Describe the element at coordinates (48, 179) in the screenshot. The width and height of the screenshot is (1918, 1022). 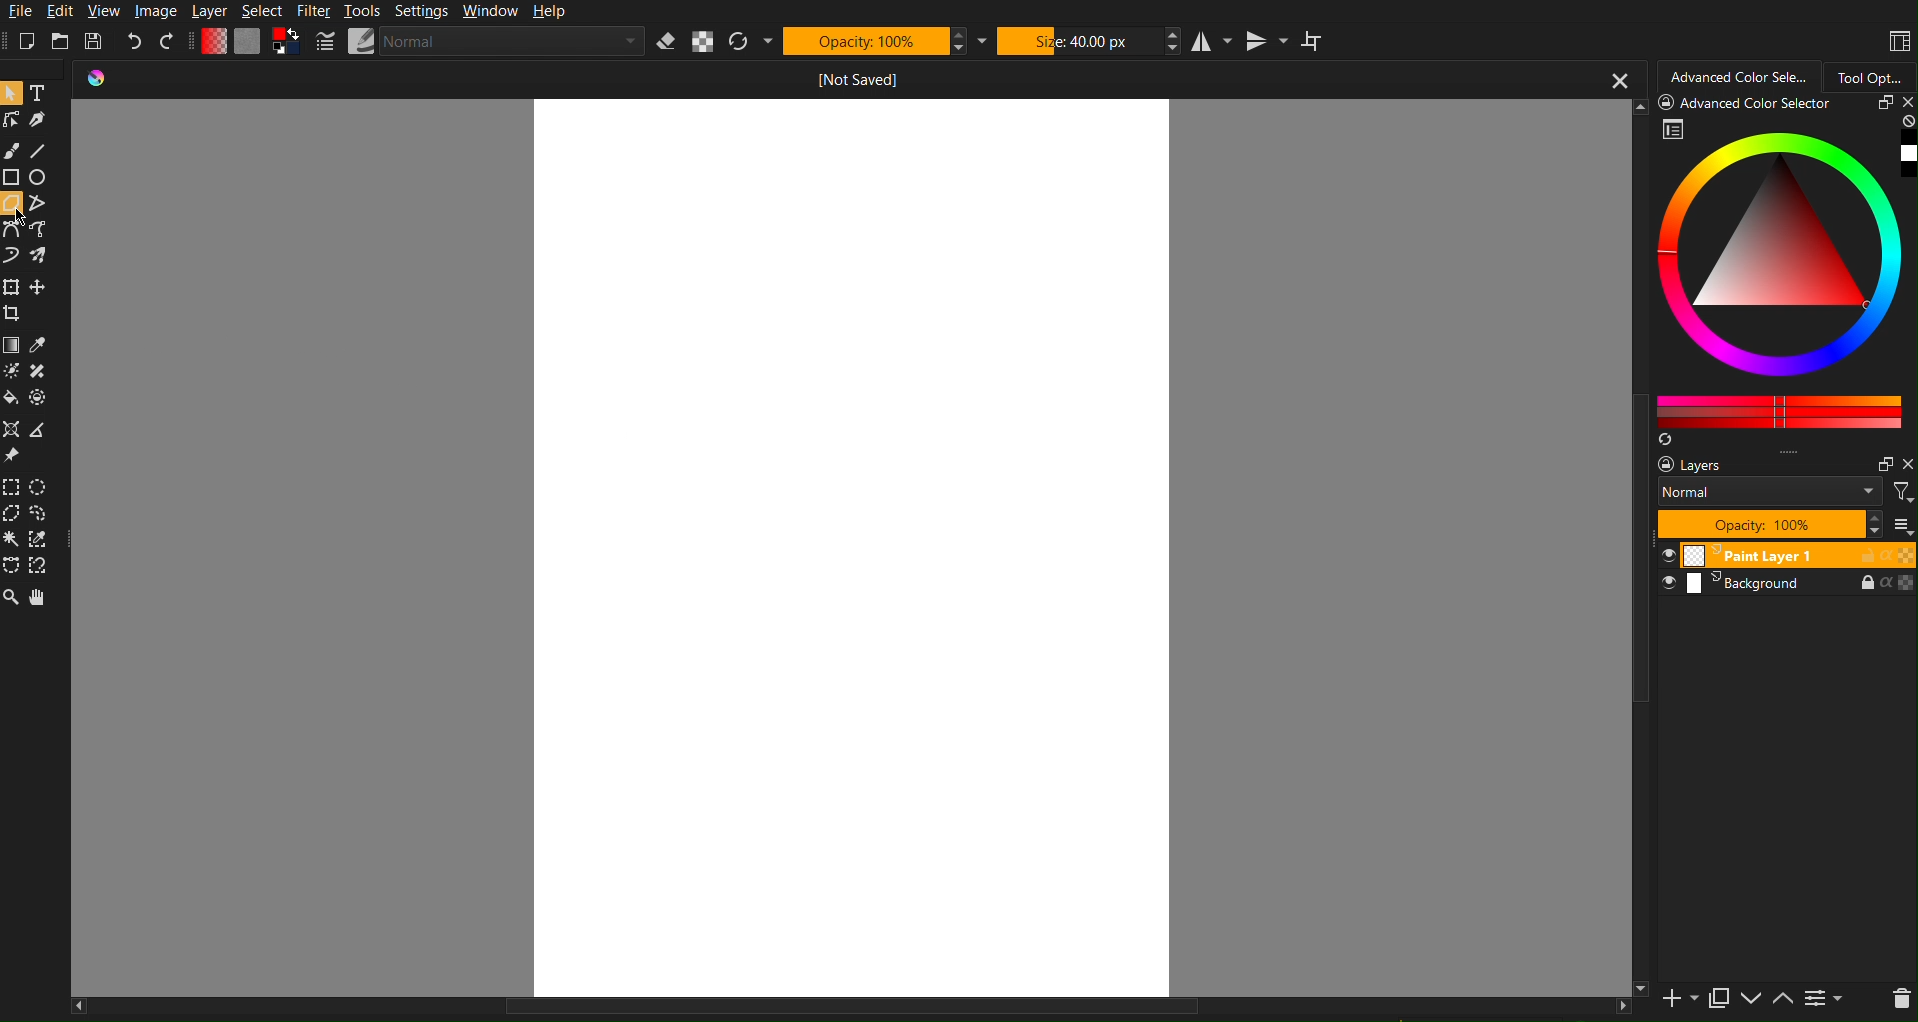
I see `ellipse tool` at that location.